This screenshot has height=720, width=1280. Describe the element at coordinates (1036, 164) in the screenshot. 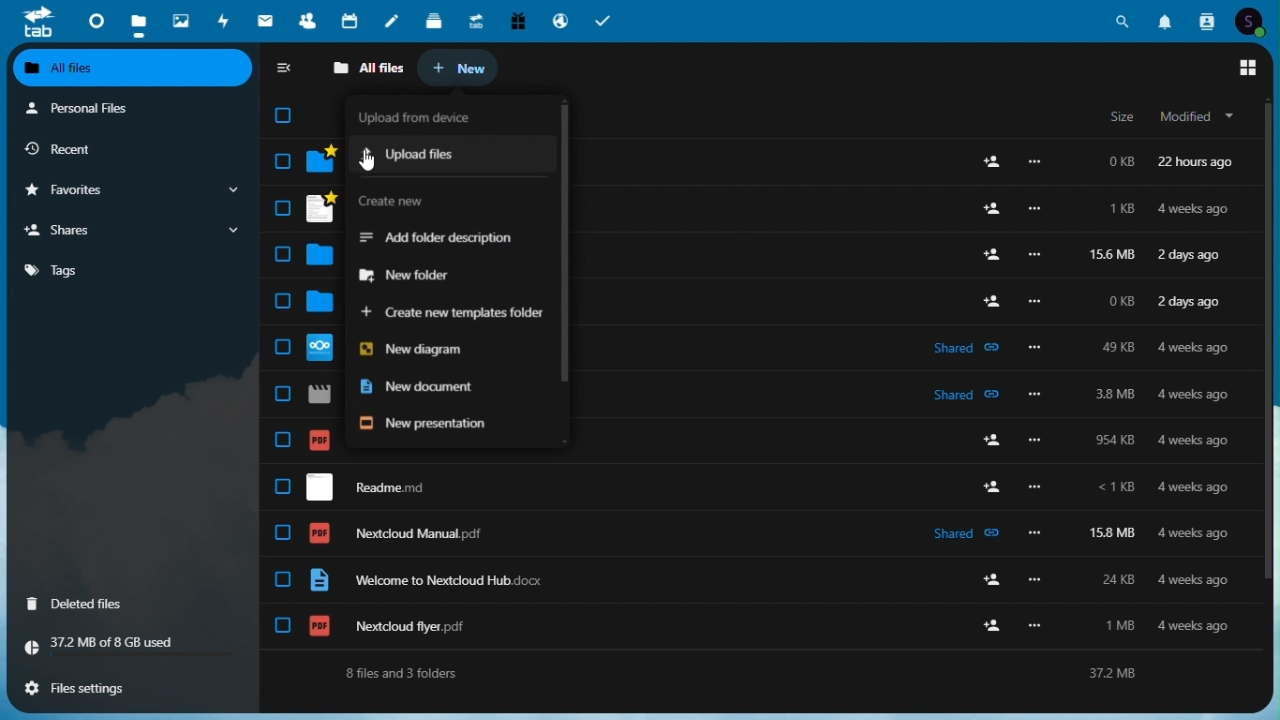

I see `` at that location.